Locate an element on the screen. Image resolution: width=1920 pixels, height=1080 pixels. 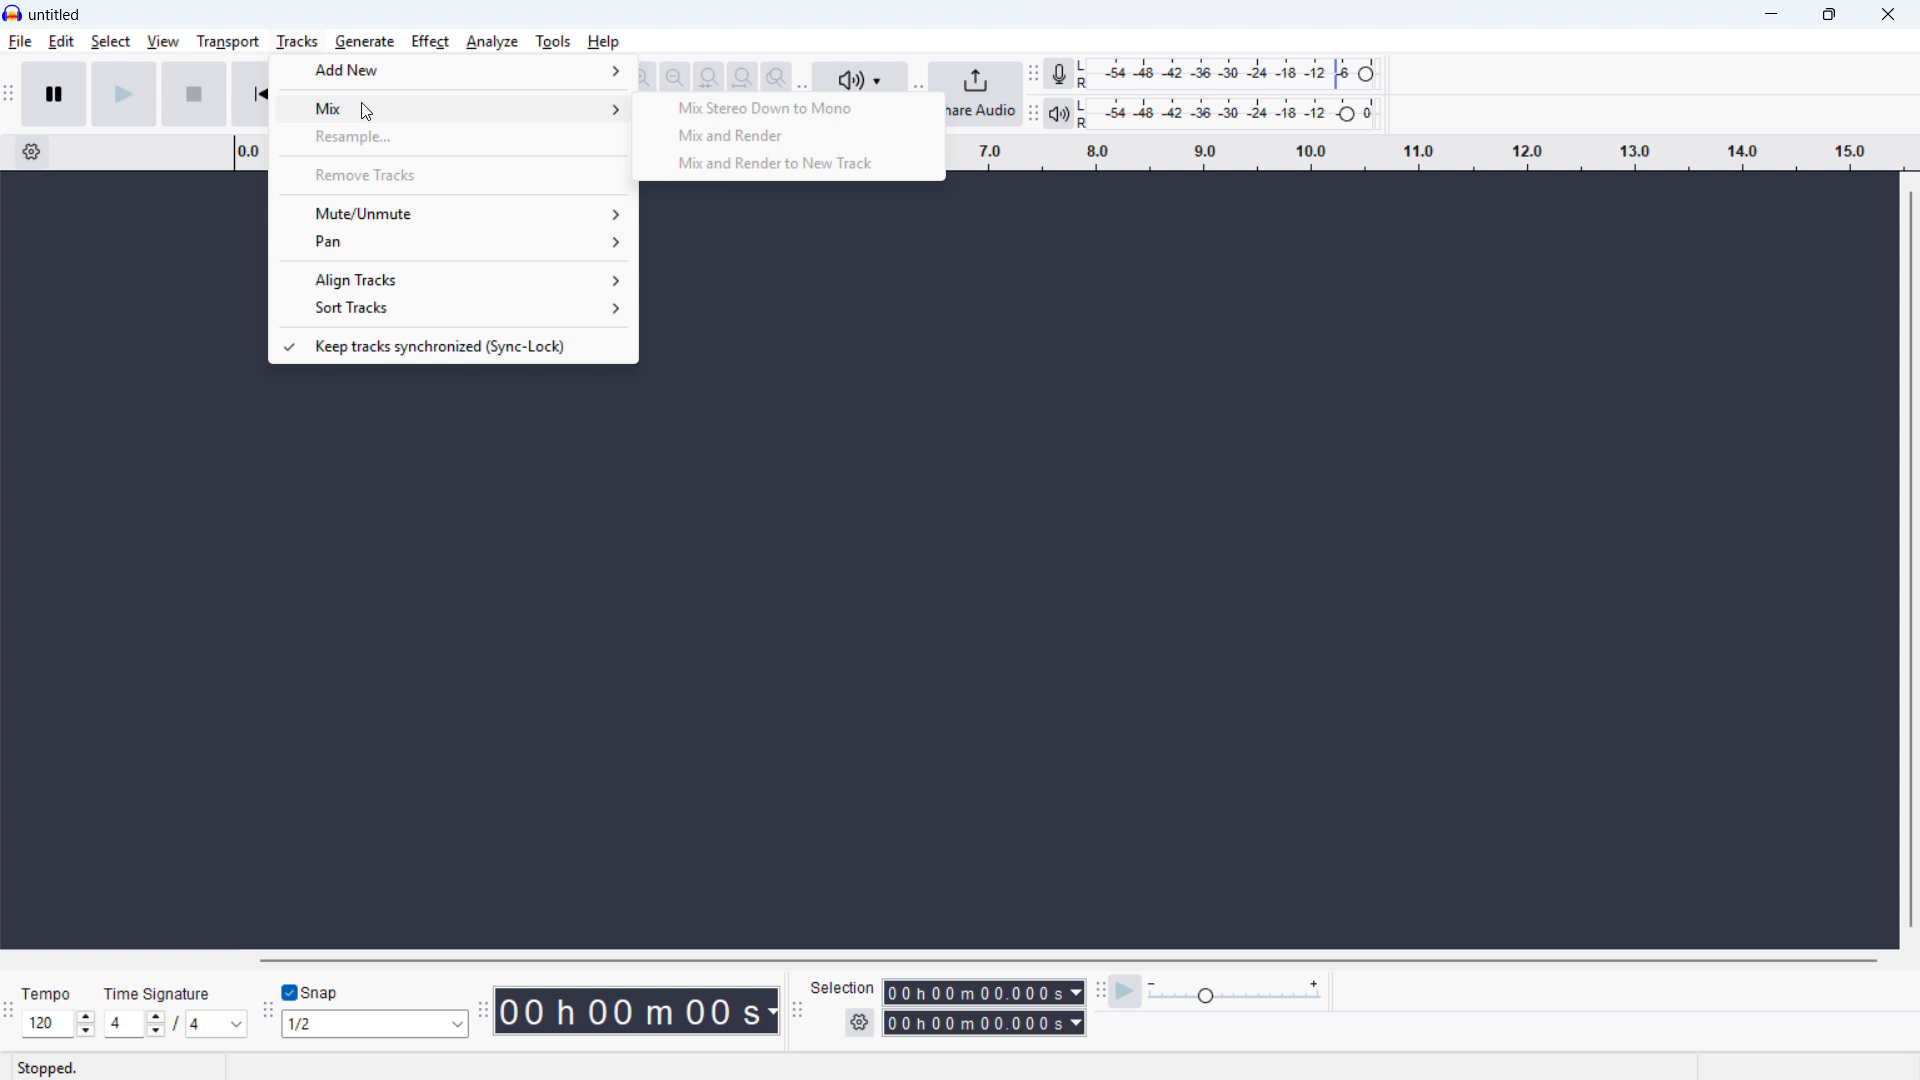
view  is located at coordinates (163, 42).